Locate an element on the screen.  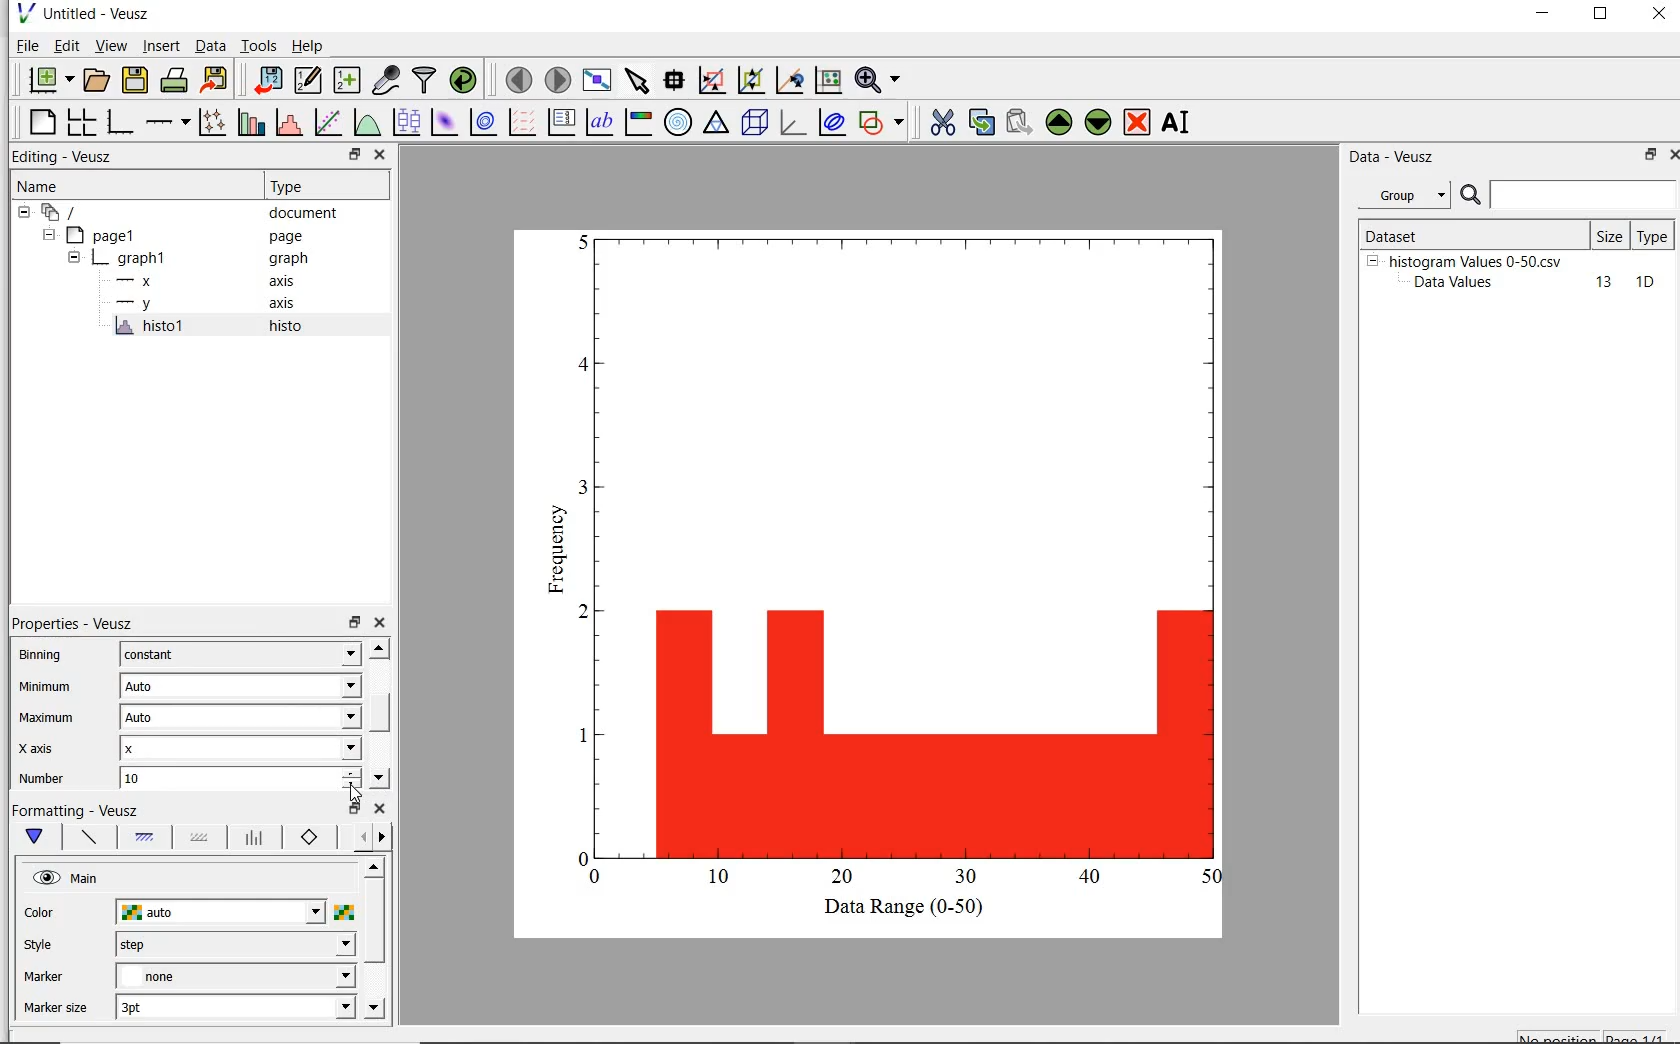
name is located at coordinates (36, 187).